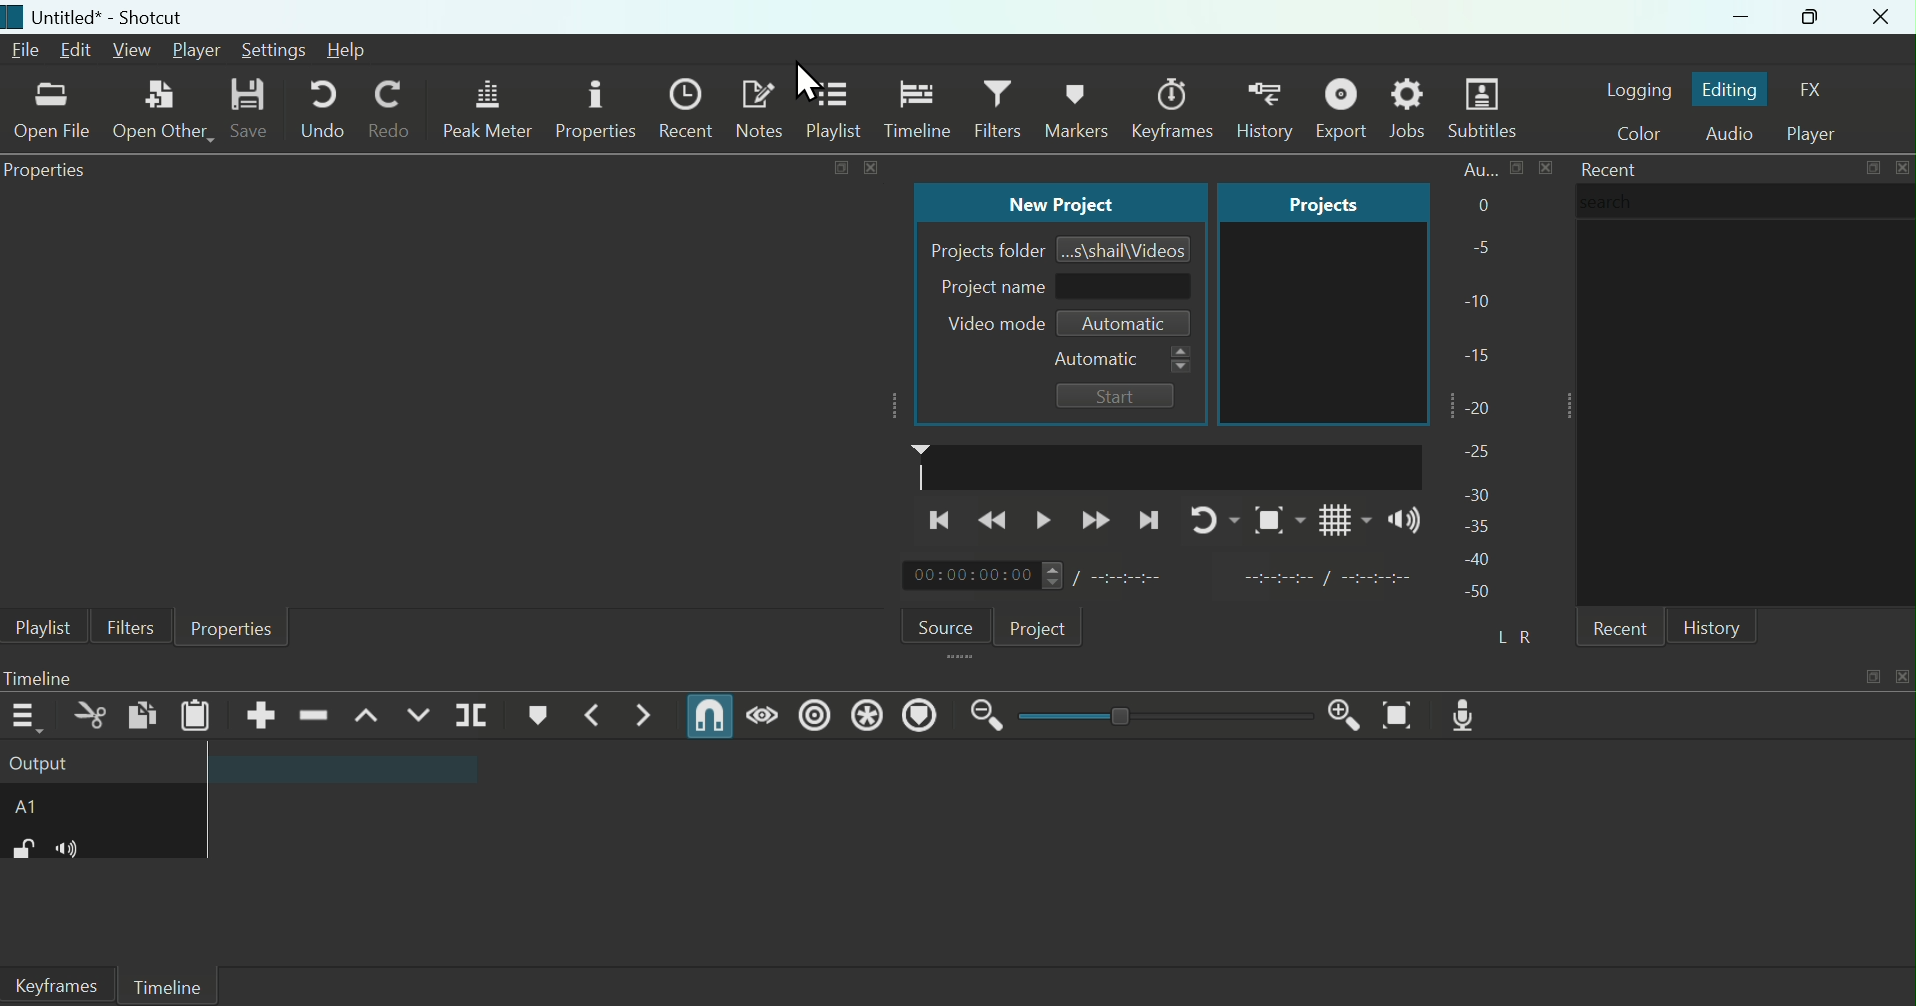  Describe the element at coordinates (764, 714) in the screenshot. I see `scrub while dragging` at that location.